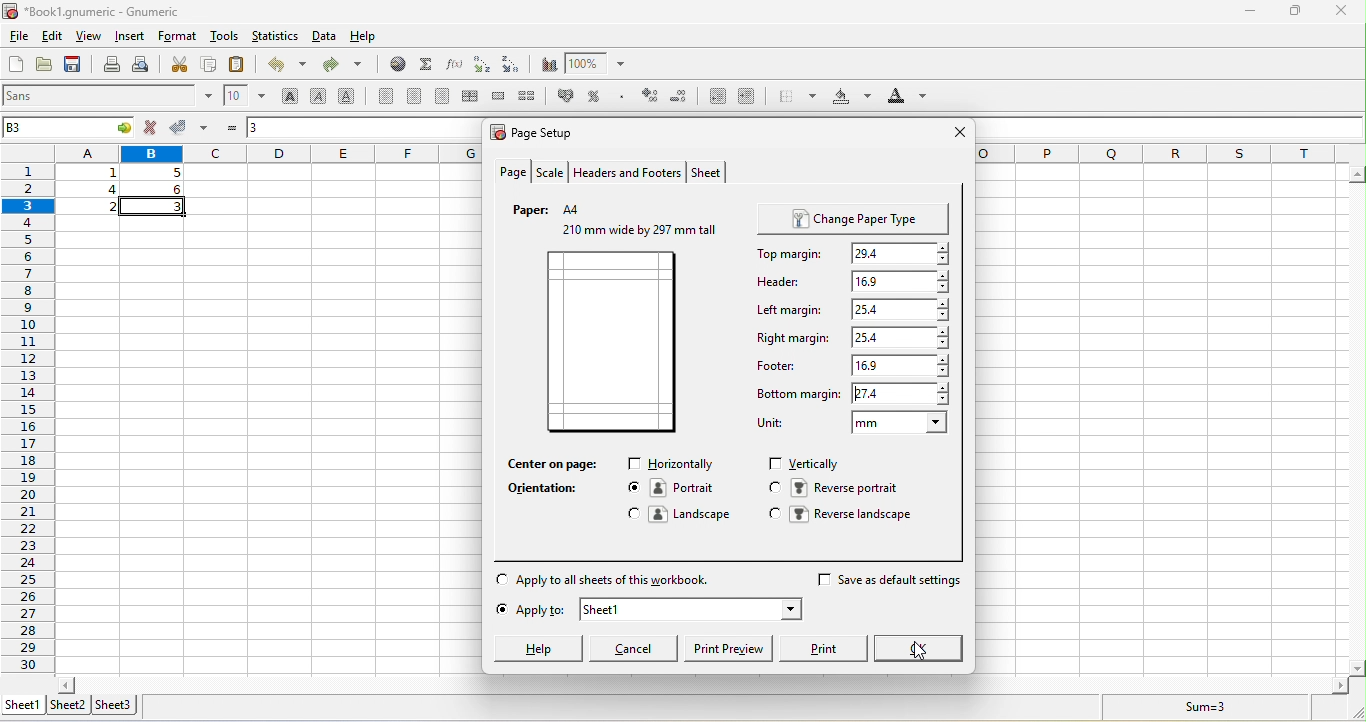 This screenshot has width=1366, height=722. What do you see at coordinates (552, 489) in the screenshot?
I see `orientation` at bounding box center [552, 489].